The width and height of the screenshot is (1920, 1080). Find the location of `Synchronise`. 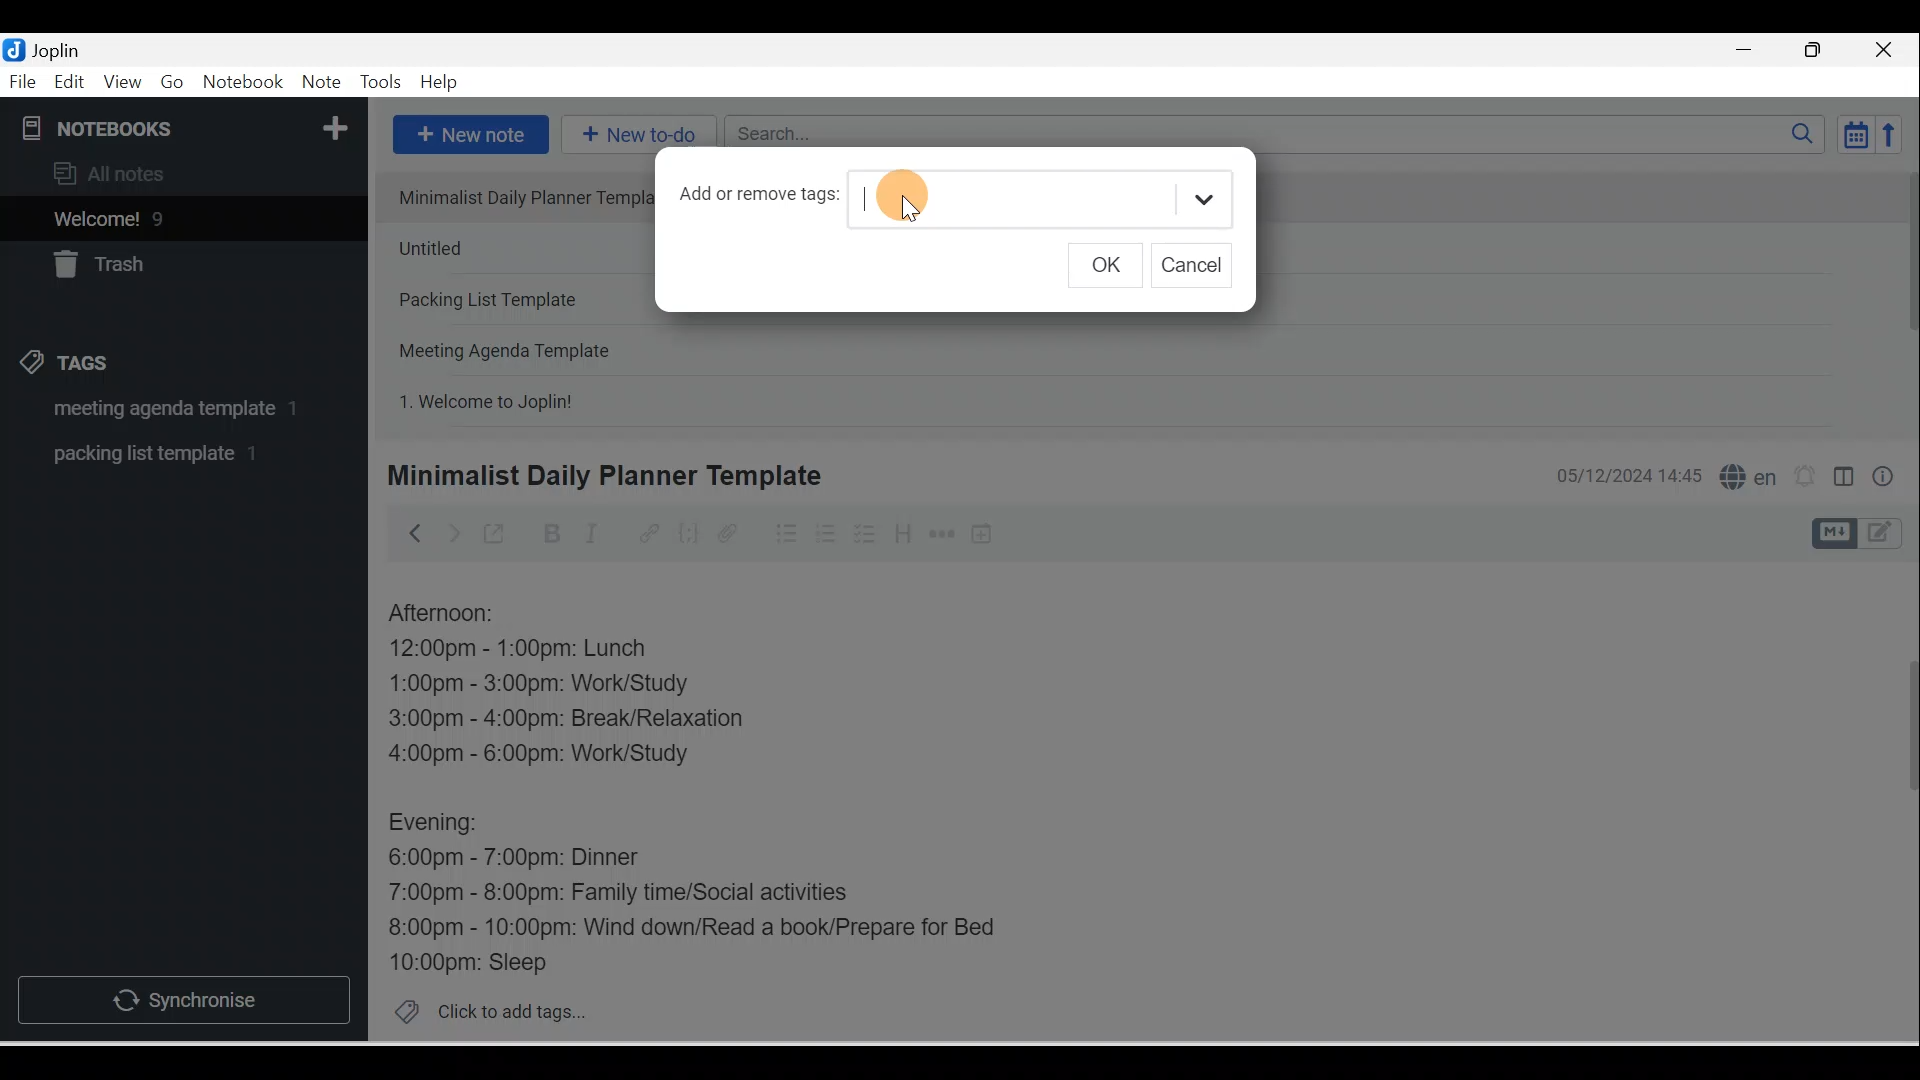

Synchronise is located at coordinates (182, 996).